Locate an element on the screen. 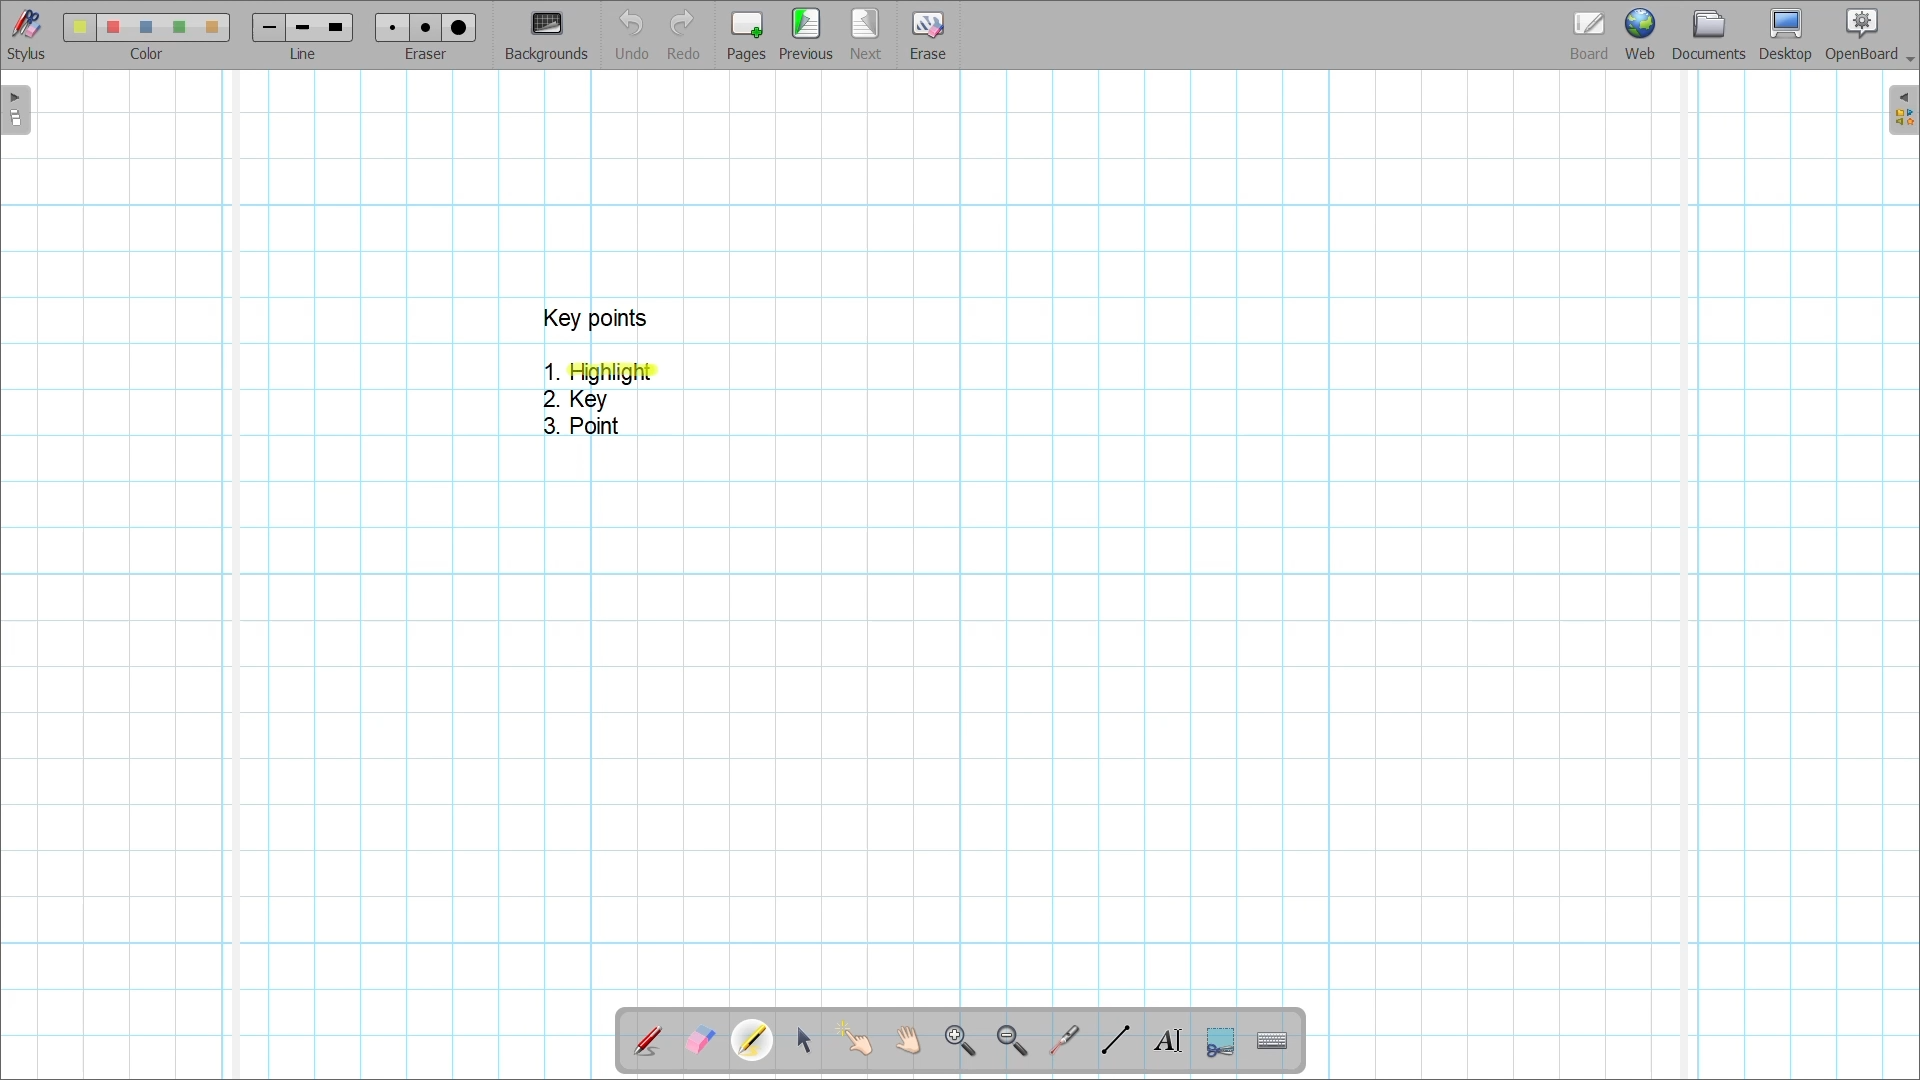  Draw lines is located at coordinates (1115, 1040).